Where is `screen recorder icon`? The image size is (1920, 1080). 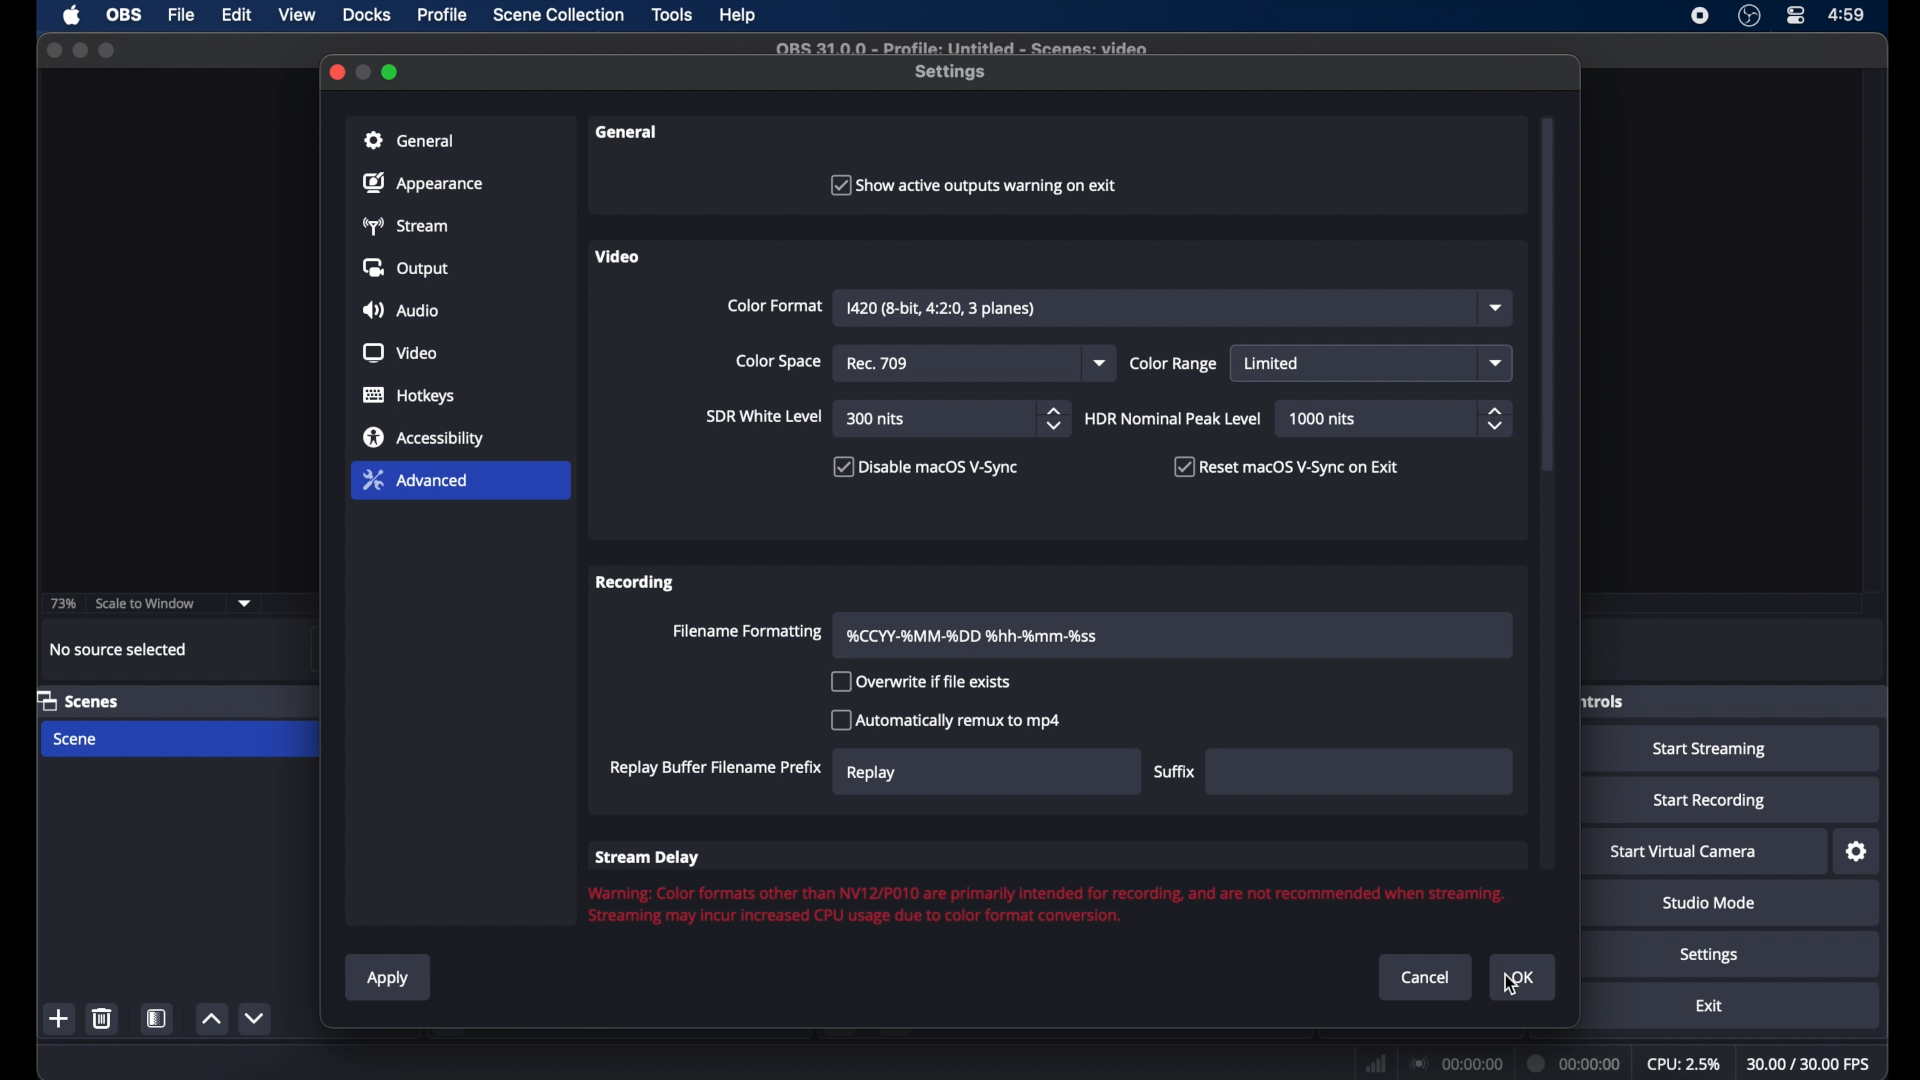
screen recorder icon is located at coordinates (1699, 16).